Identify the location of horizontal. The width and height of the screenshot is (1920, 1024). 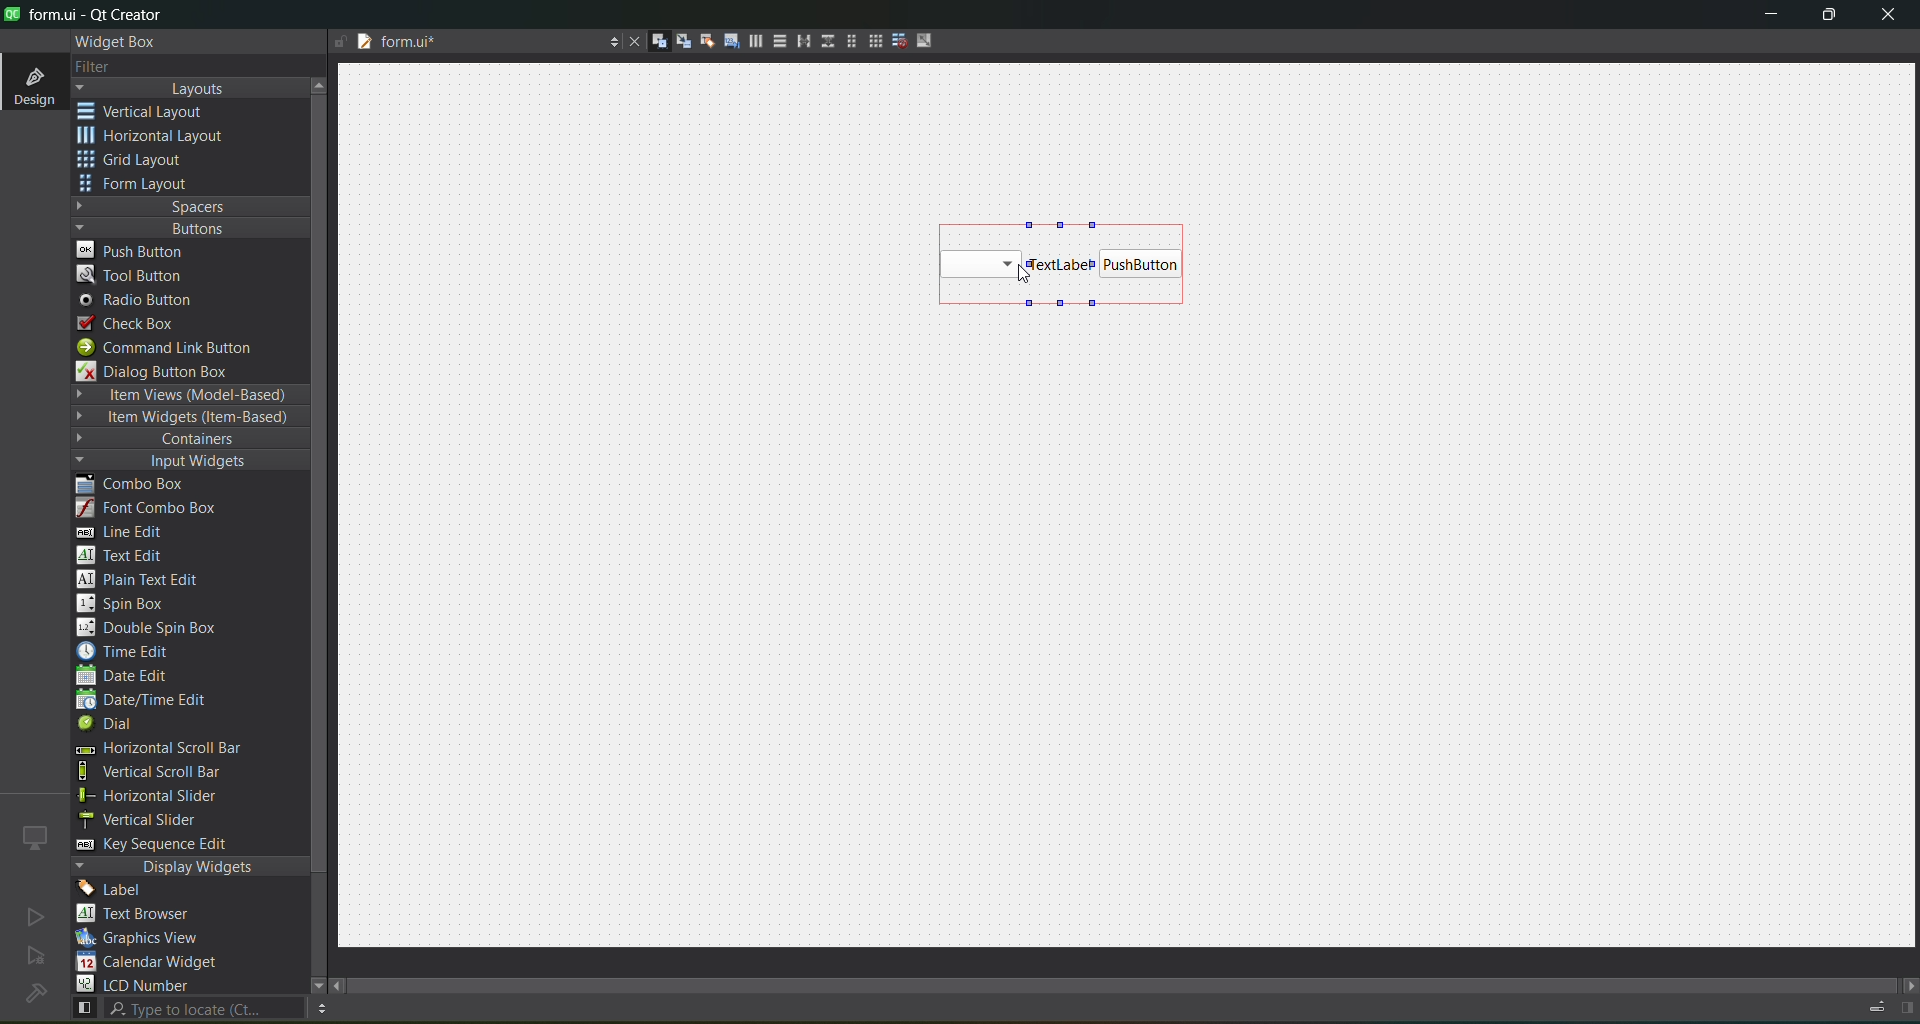
(155, 139).